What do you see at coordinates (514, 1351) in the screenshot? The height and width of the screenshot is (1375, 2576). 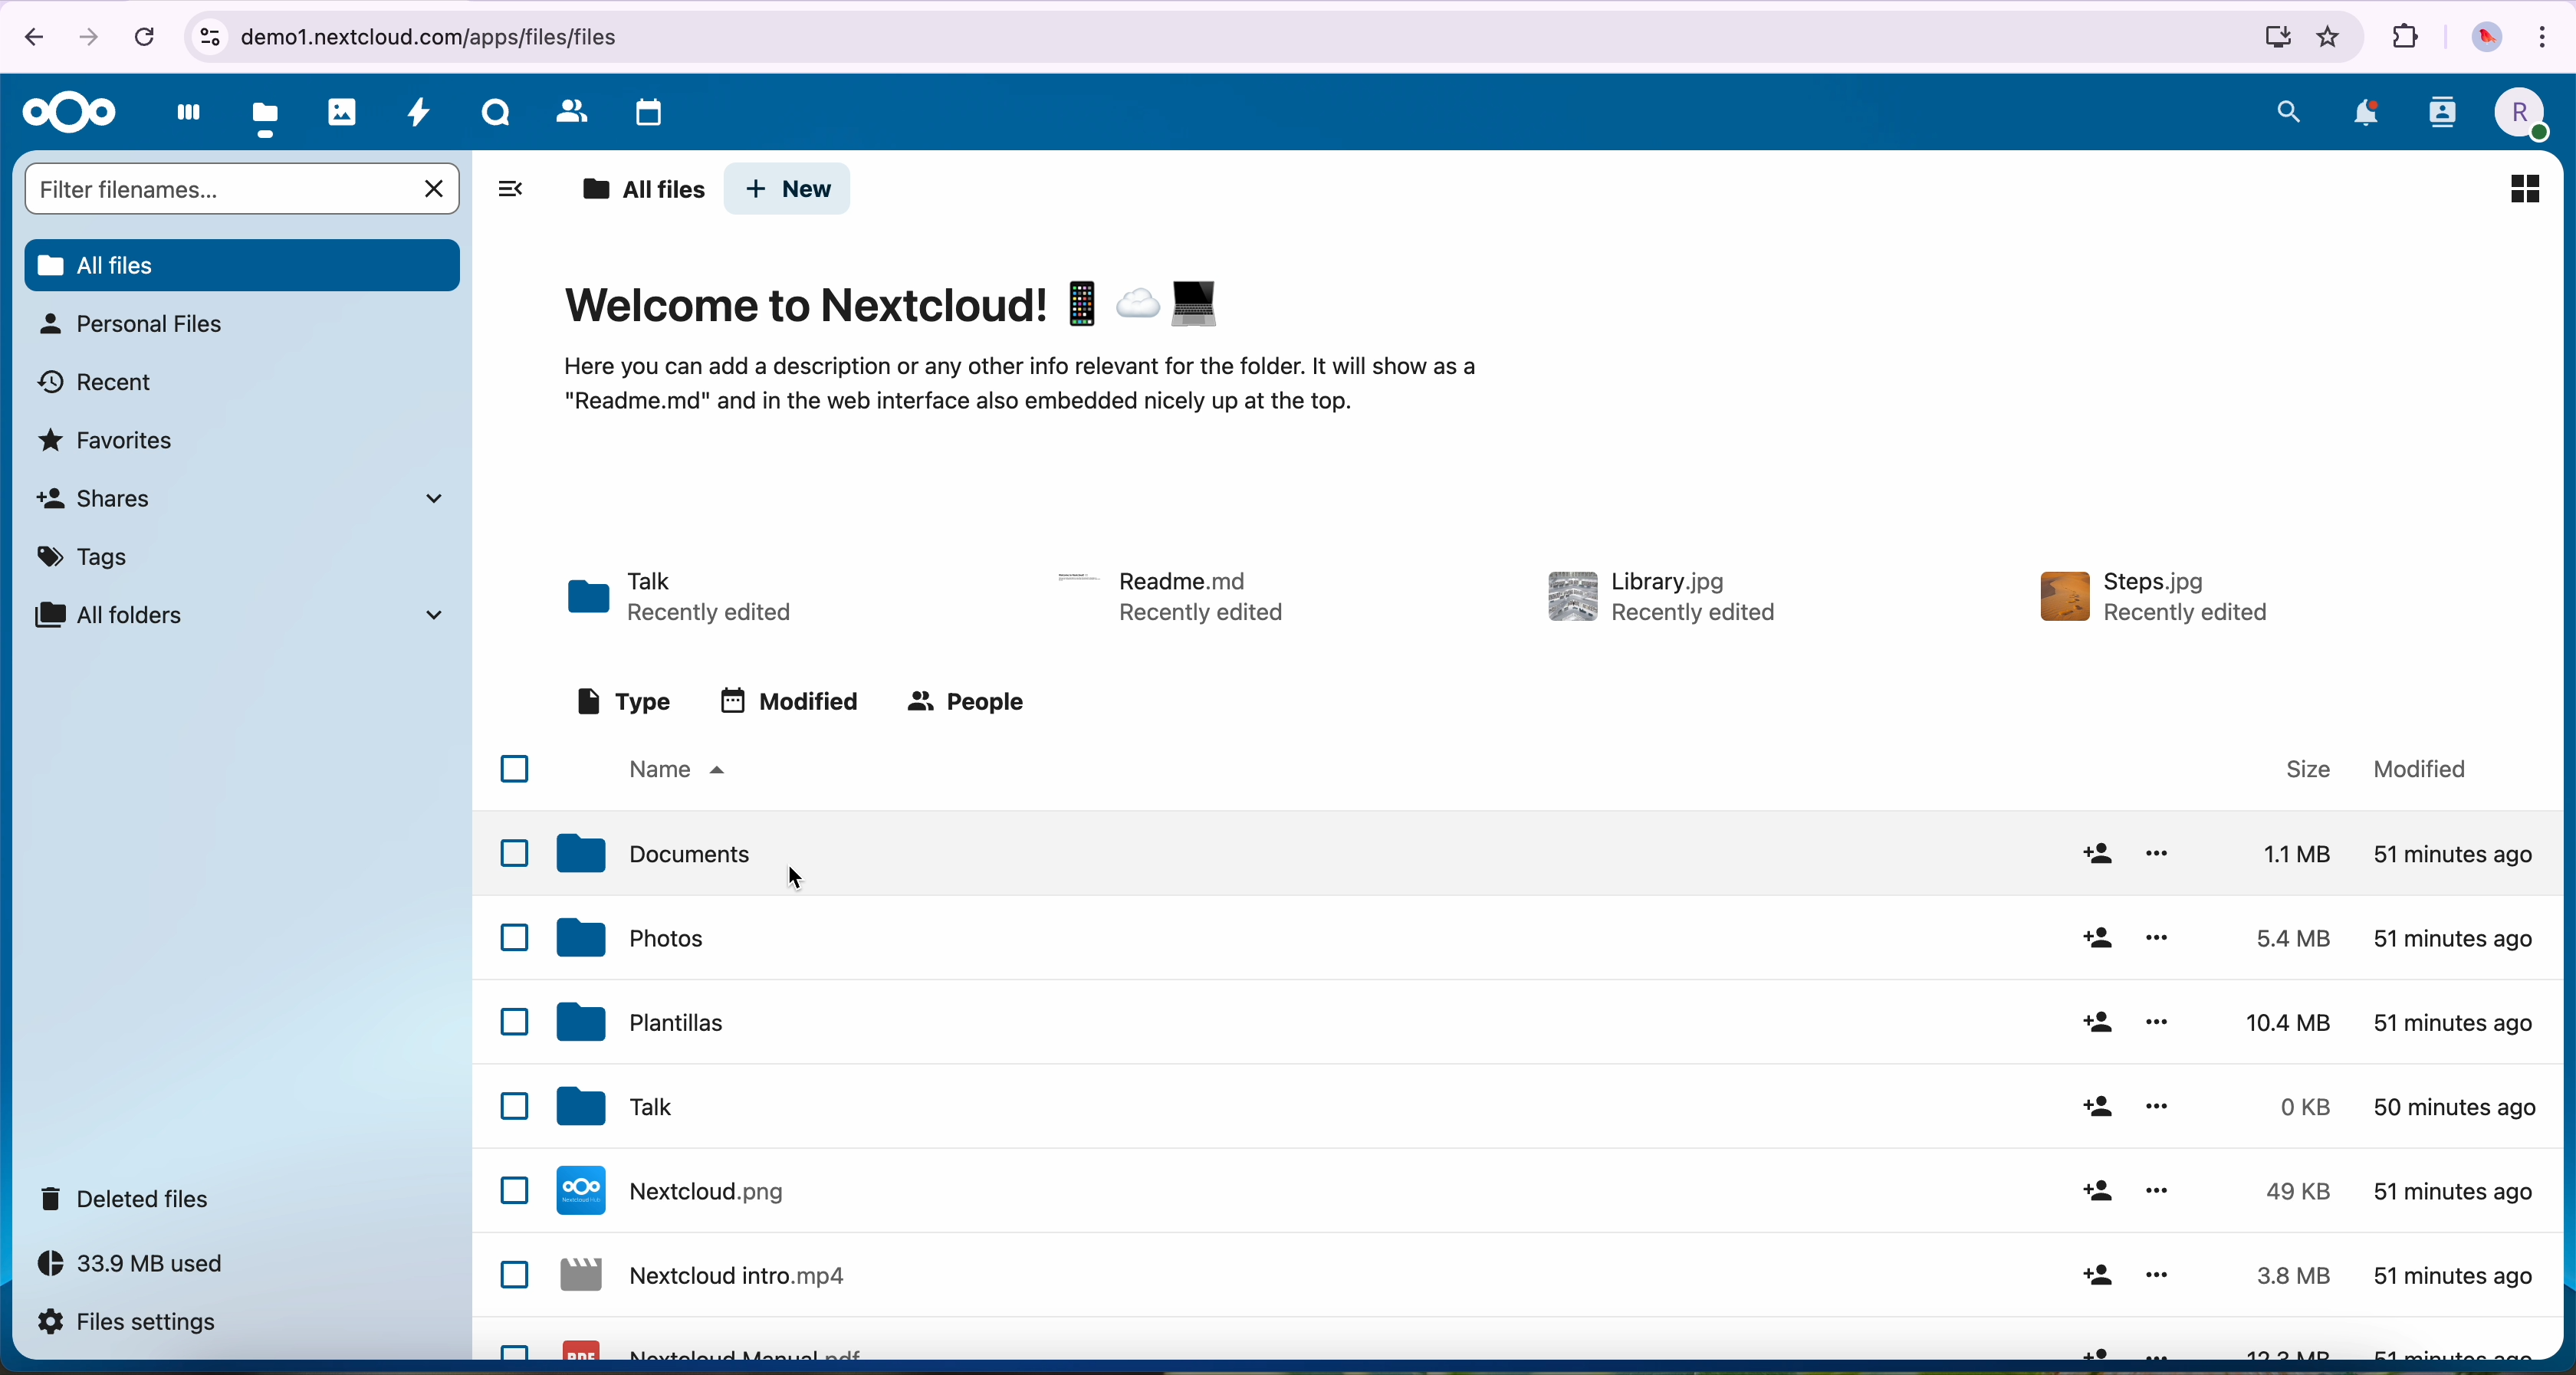 I see `checkbox` at bounding box center [514, 1351].